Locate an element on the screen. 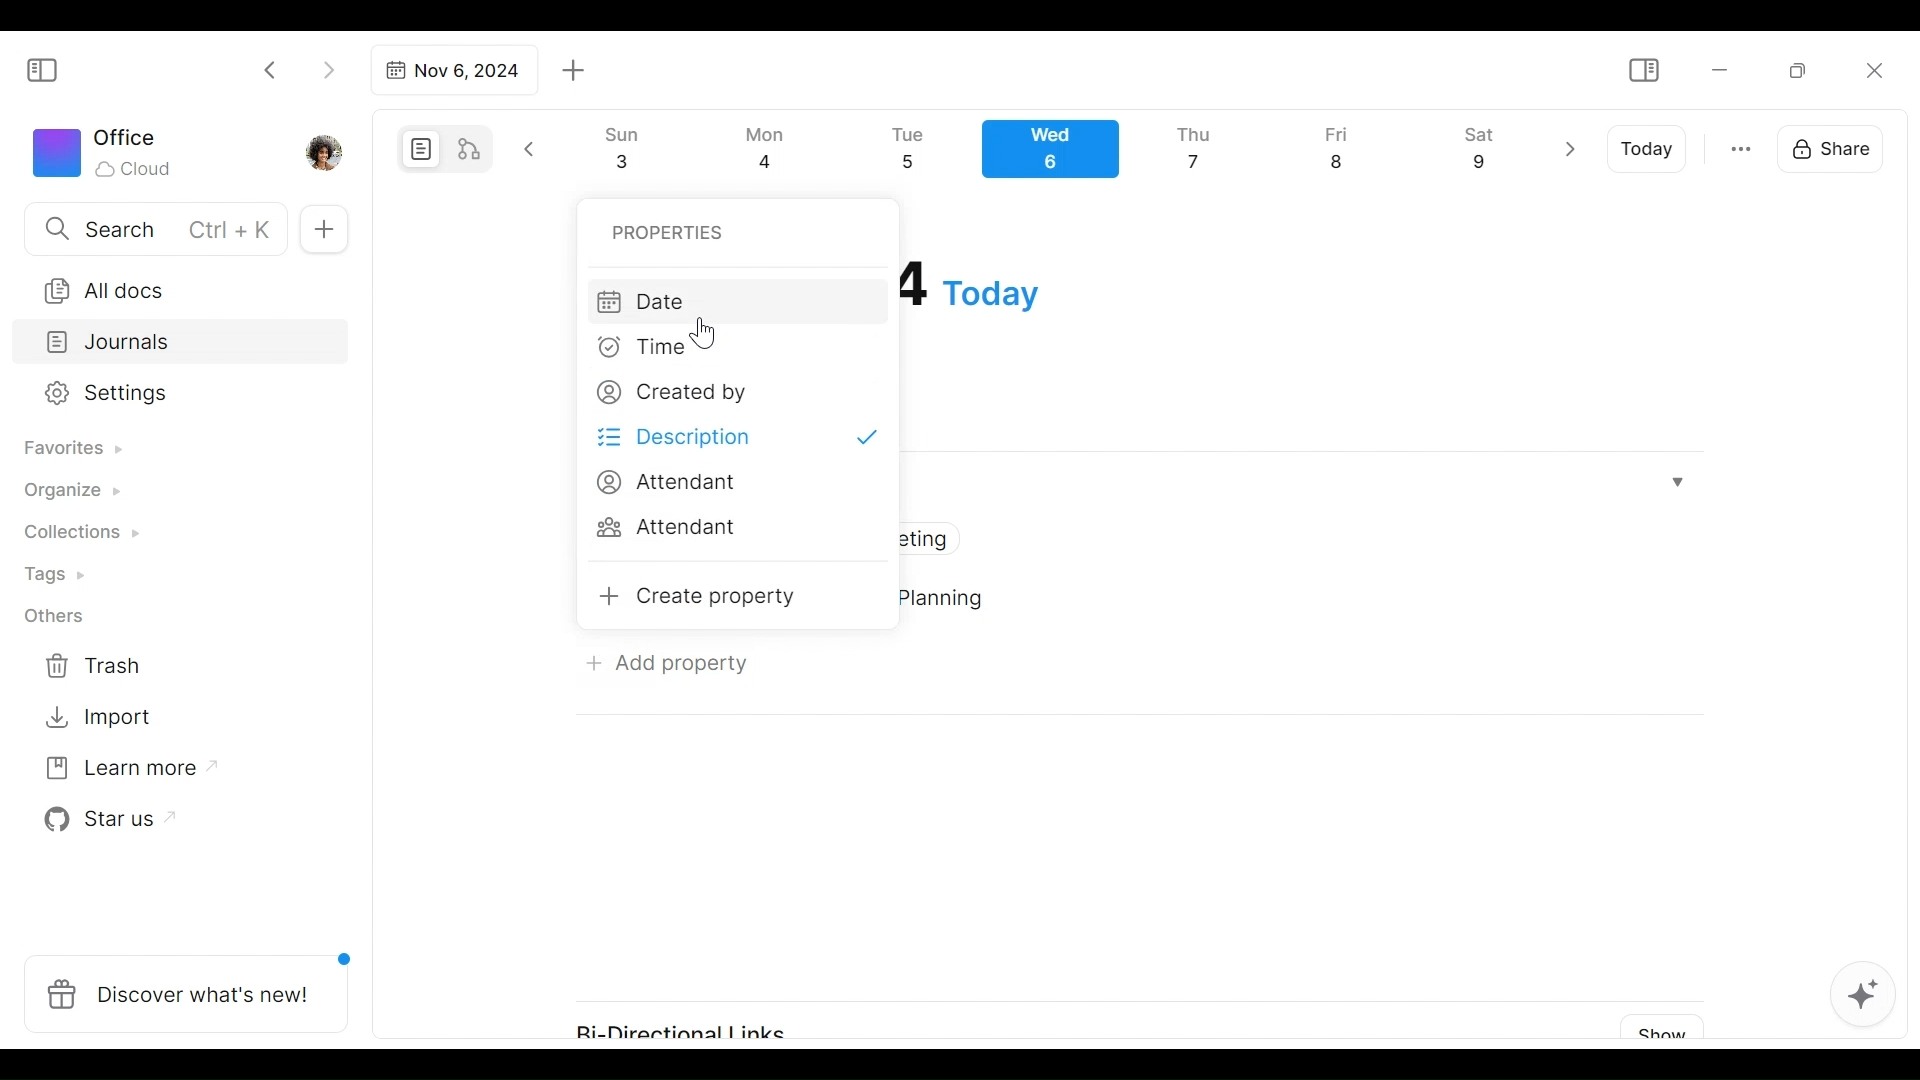  Time is located at coordinates (649, 352).